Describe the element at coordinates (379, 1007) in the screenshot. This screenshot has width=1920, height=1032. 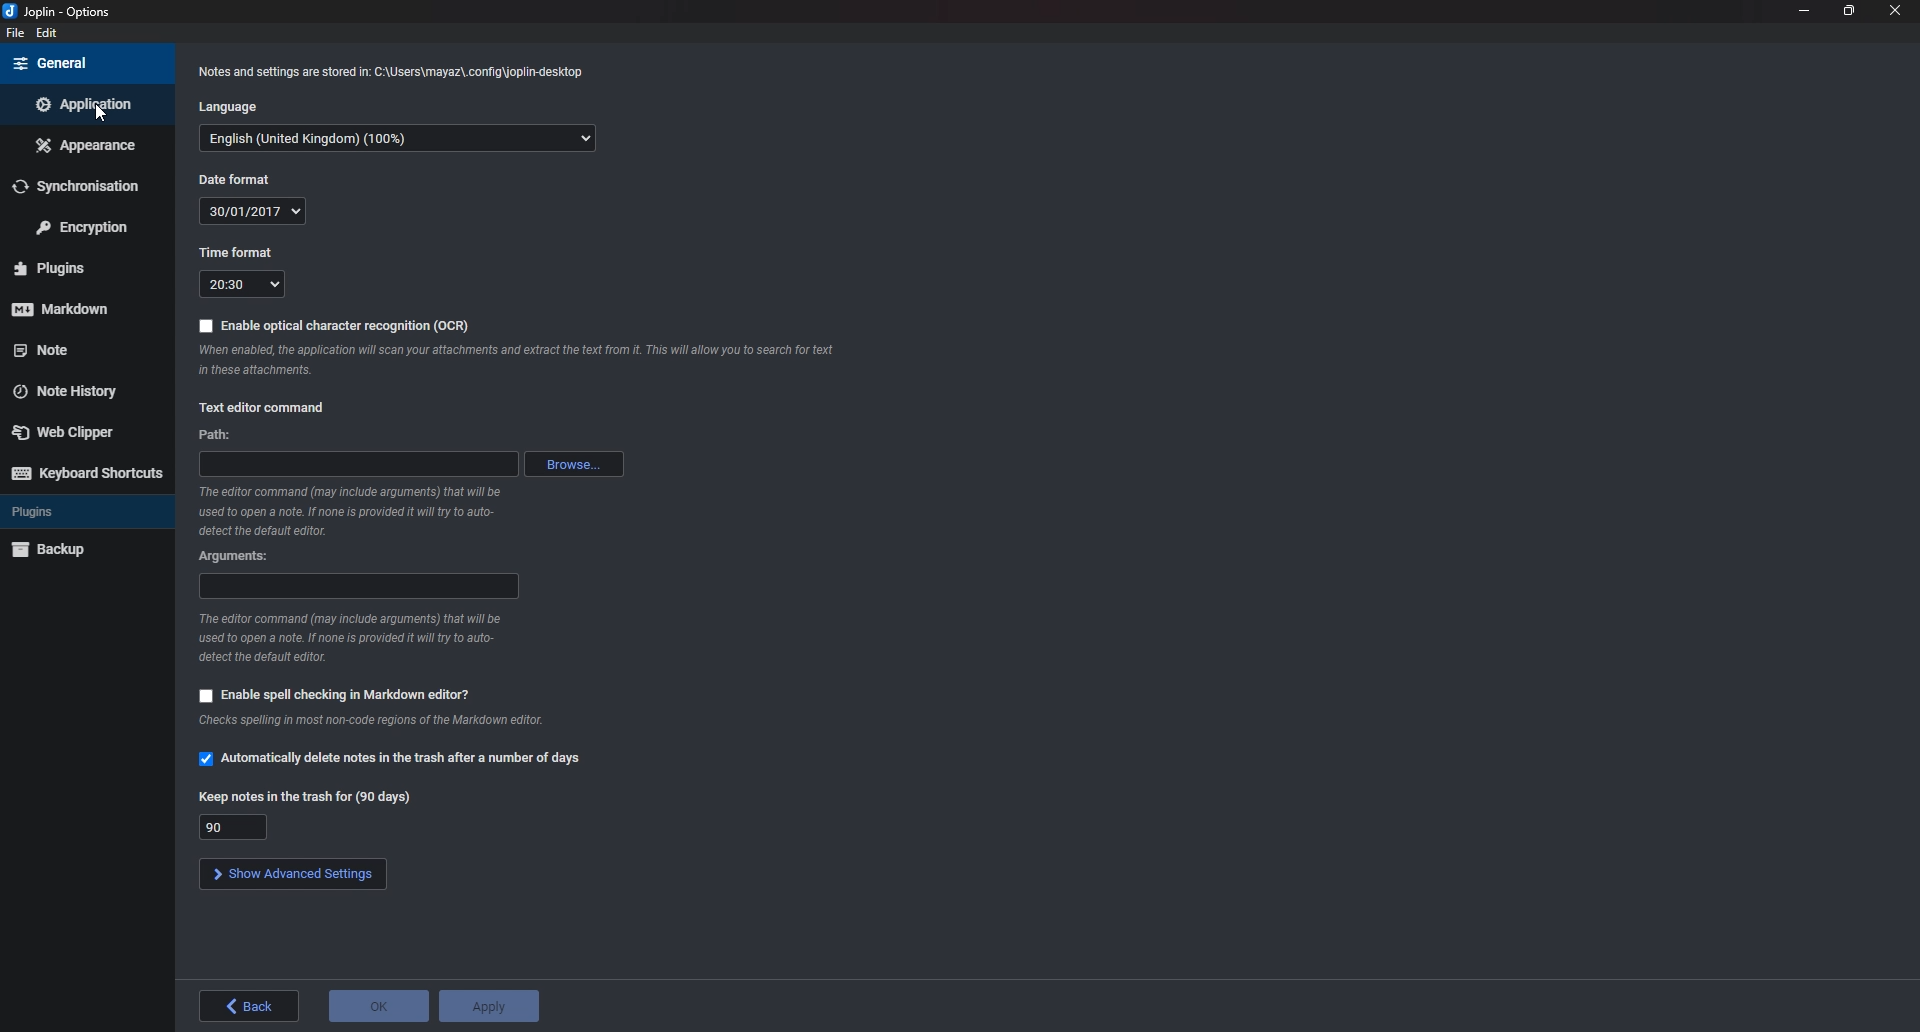
I see `ok` at that location.